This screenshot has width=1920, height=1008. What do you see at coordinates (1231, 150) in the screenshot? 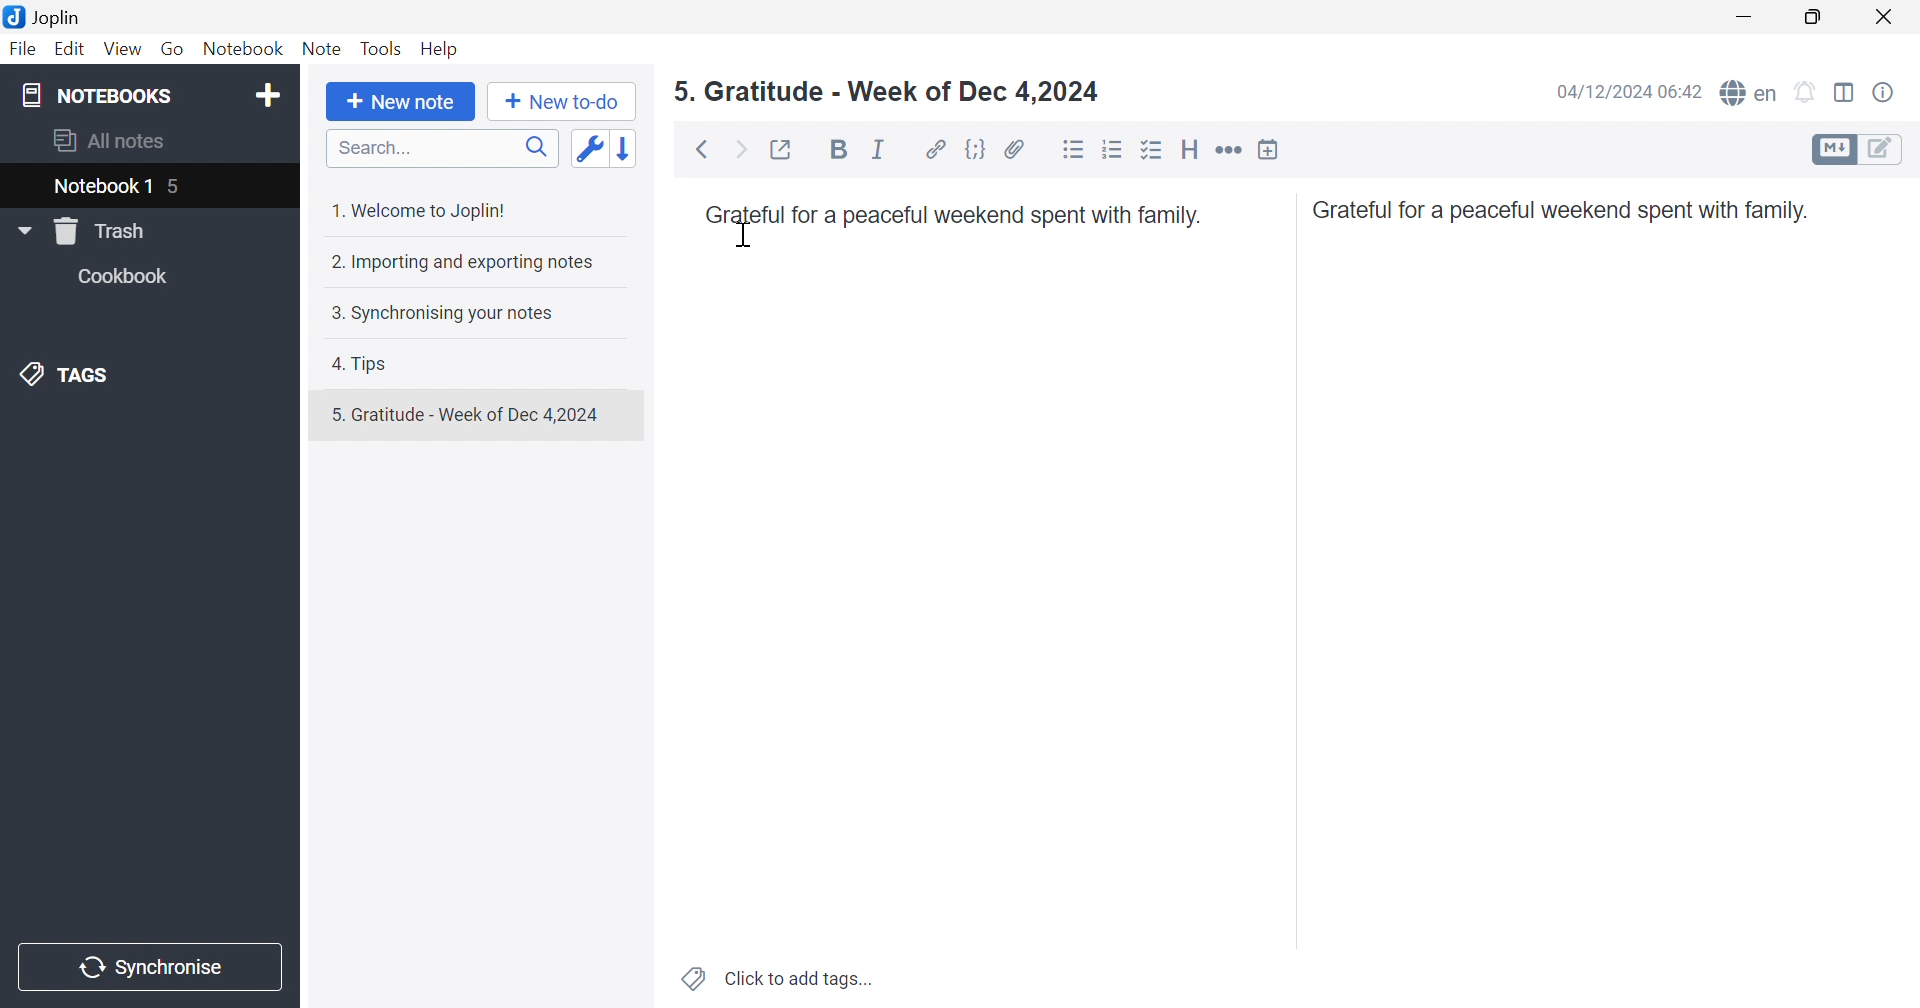
I see `Horizontal rule` at bounding box center [1231, 150].